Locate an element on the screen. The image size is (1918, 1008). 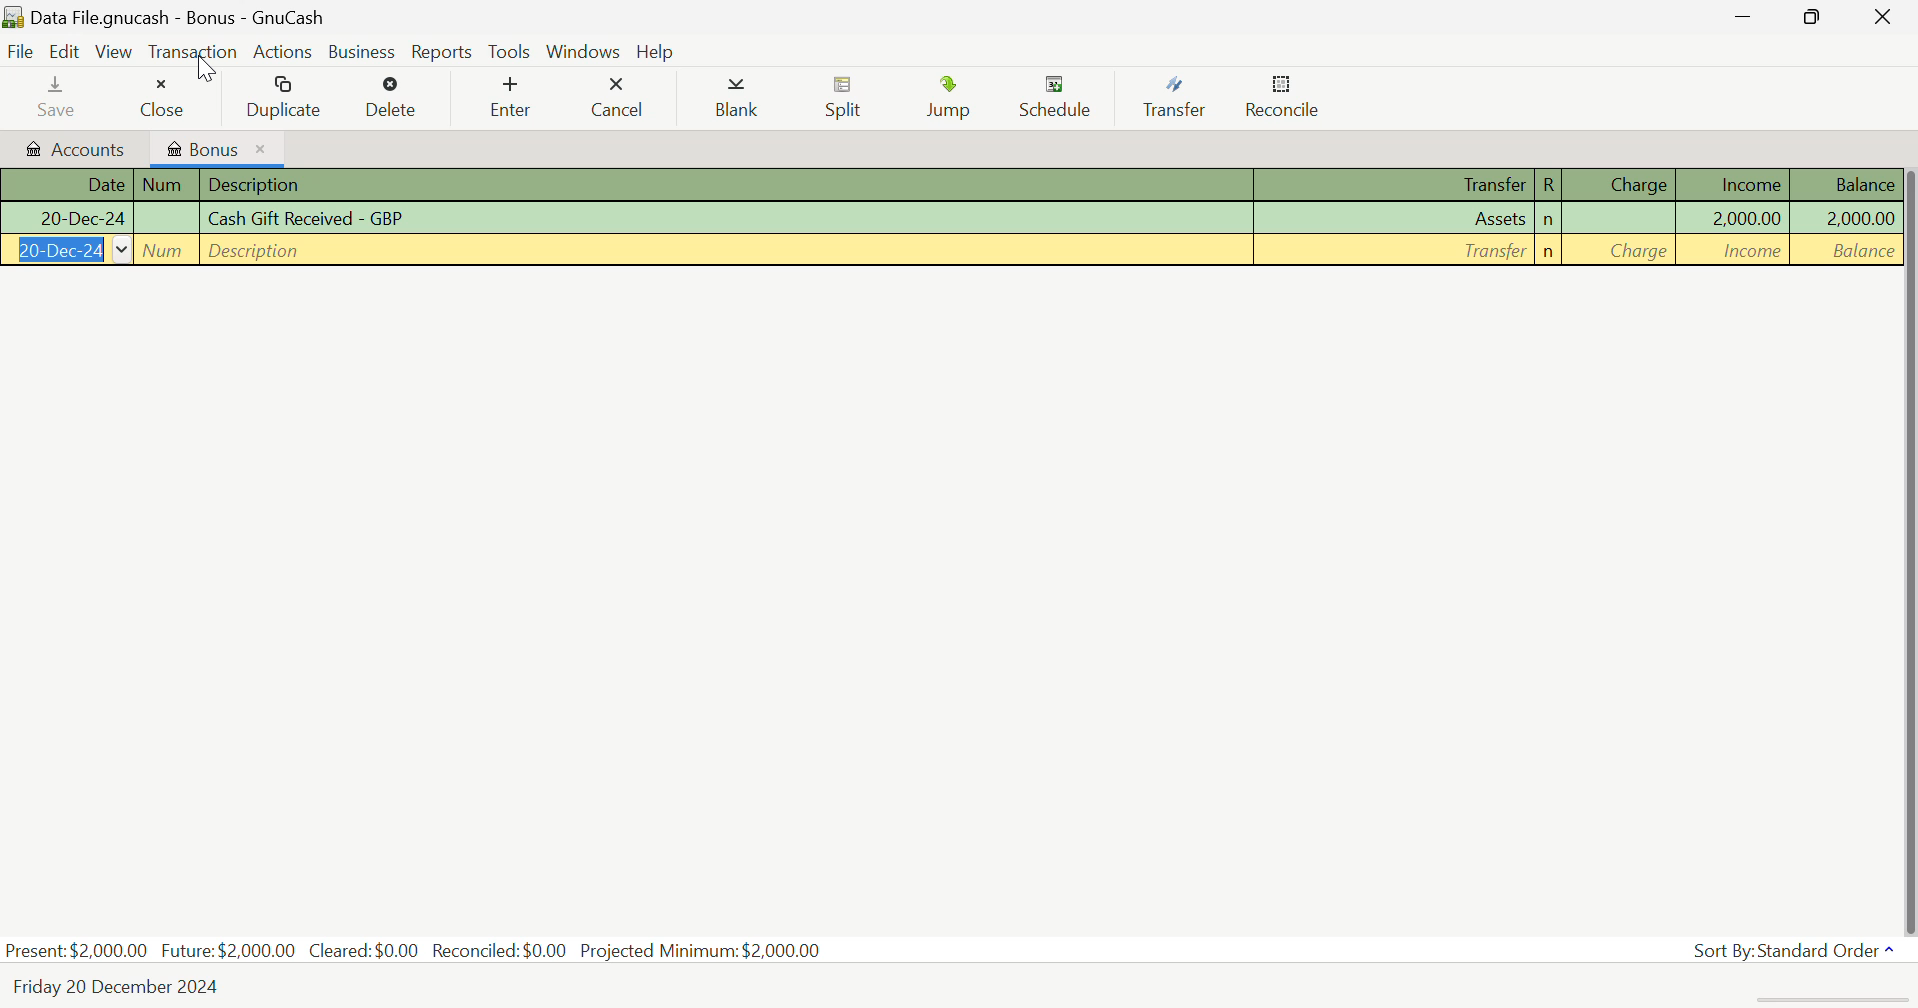
Projected Minimum is located at coordinates (705, 948).